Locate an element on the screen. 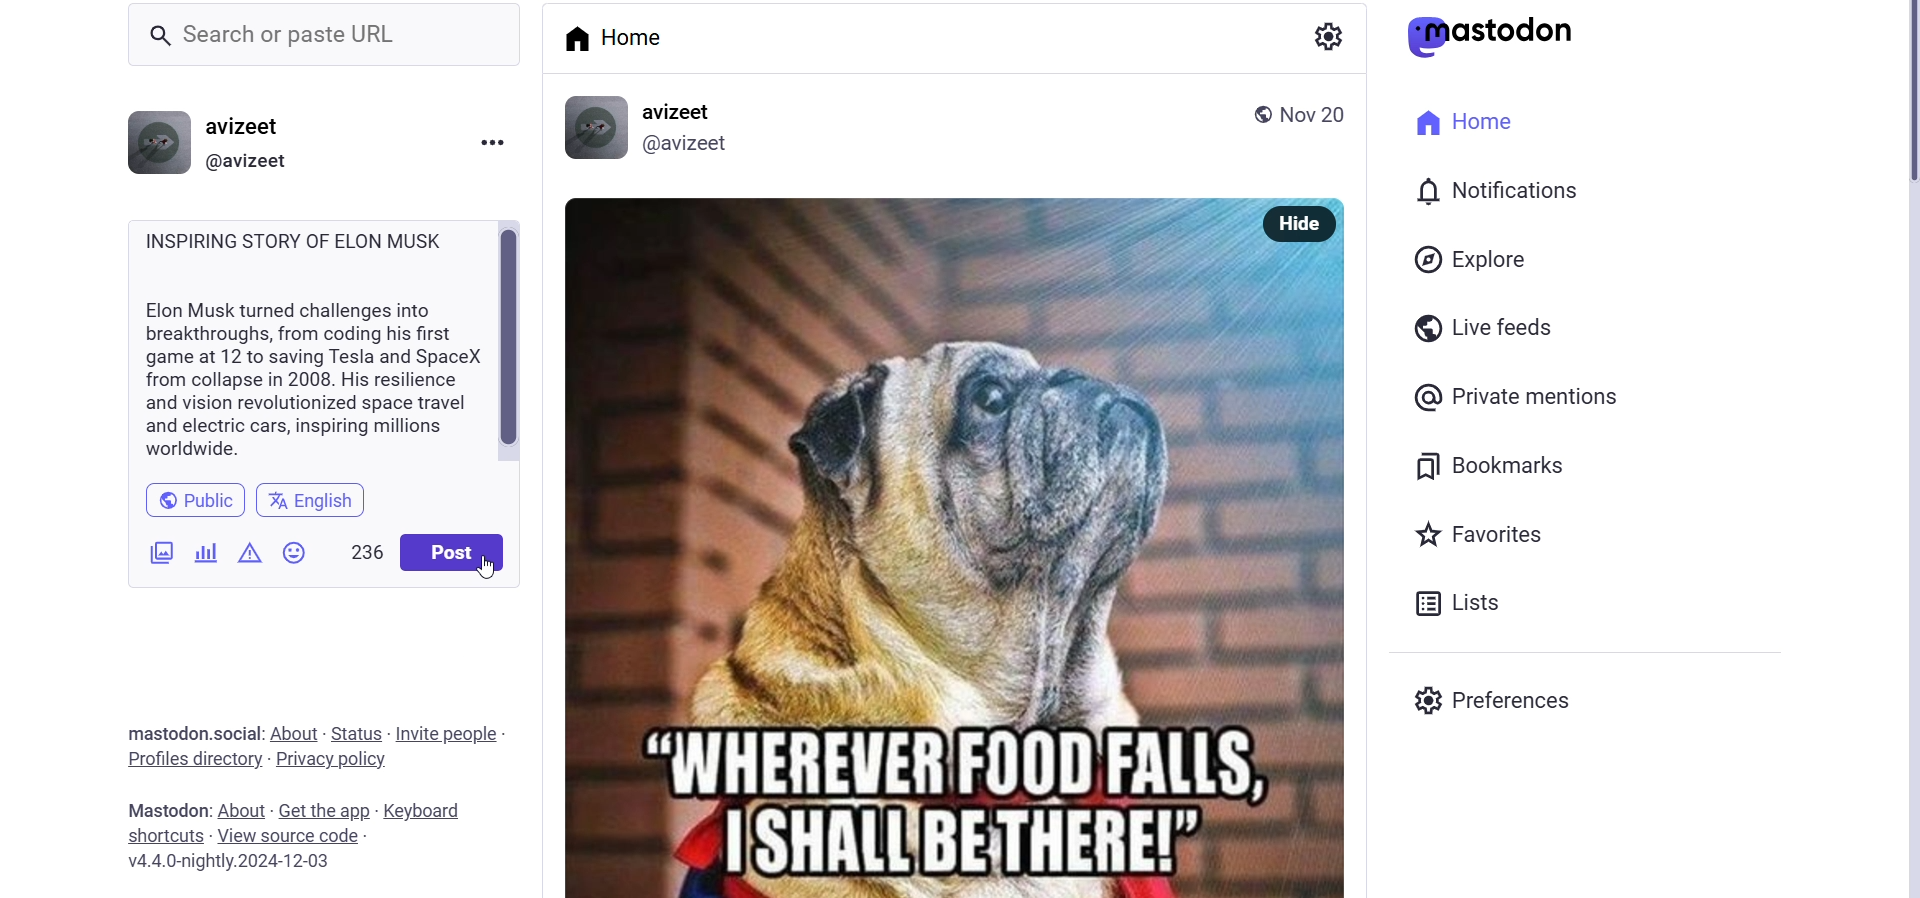 The width and height of the screenshot is (1920, 898). text is located at coordinates (184, 732).